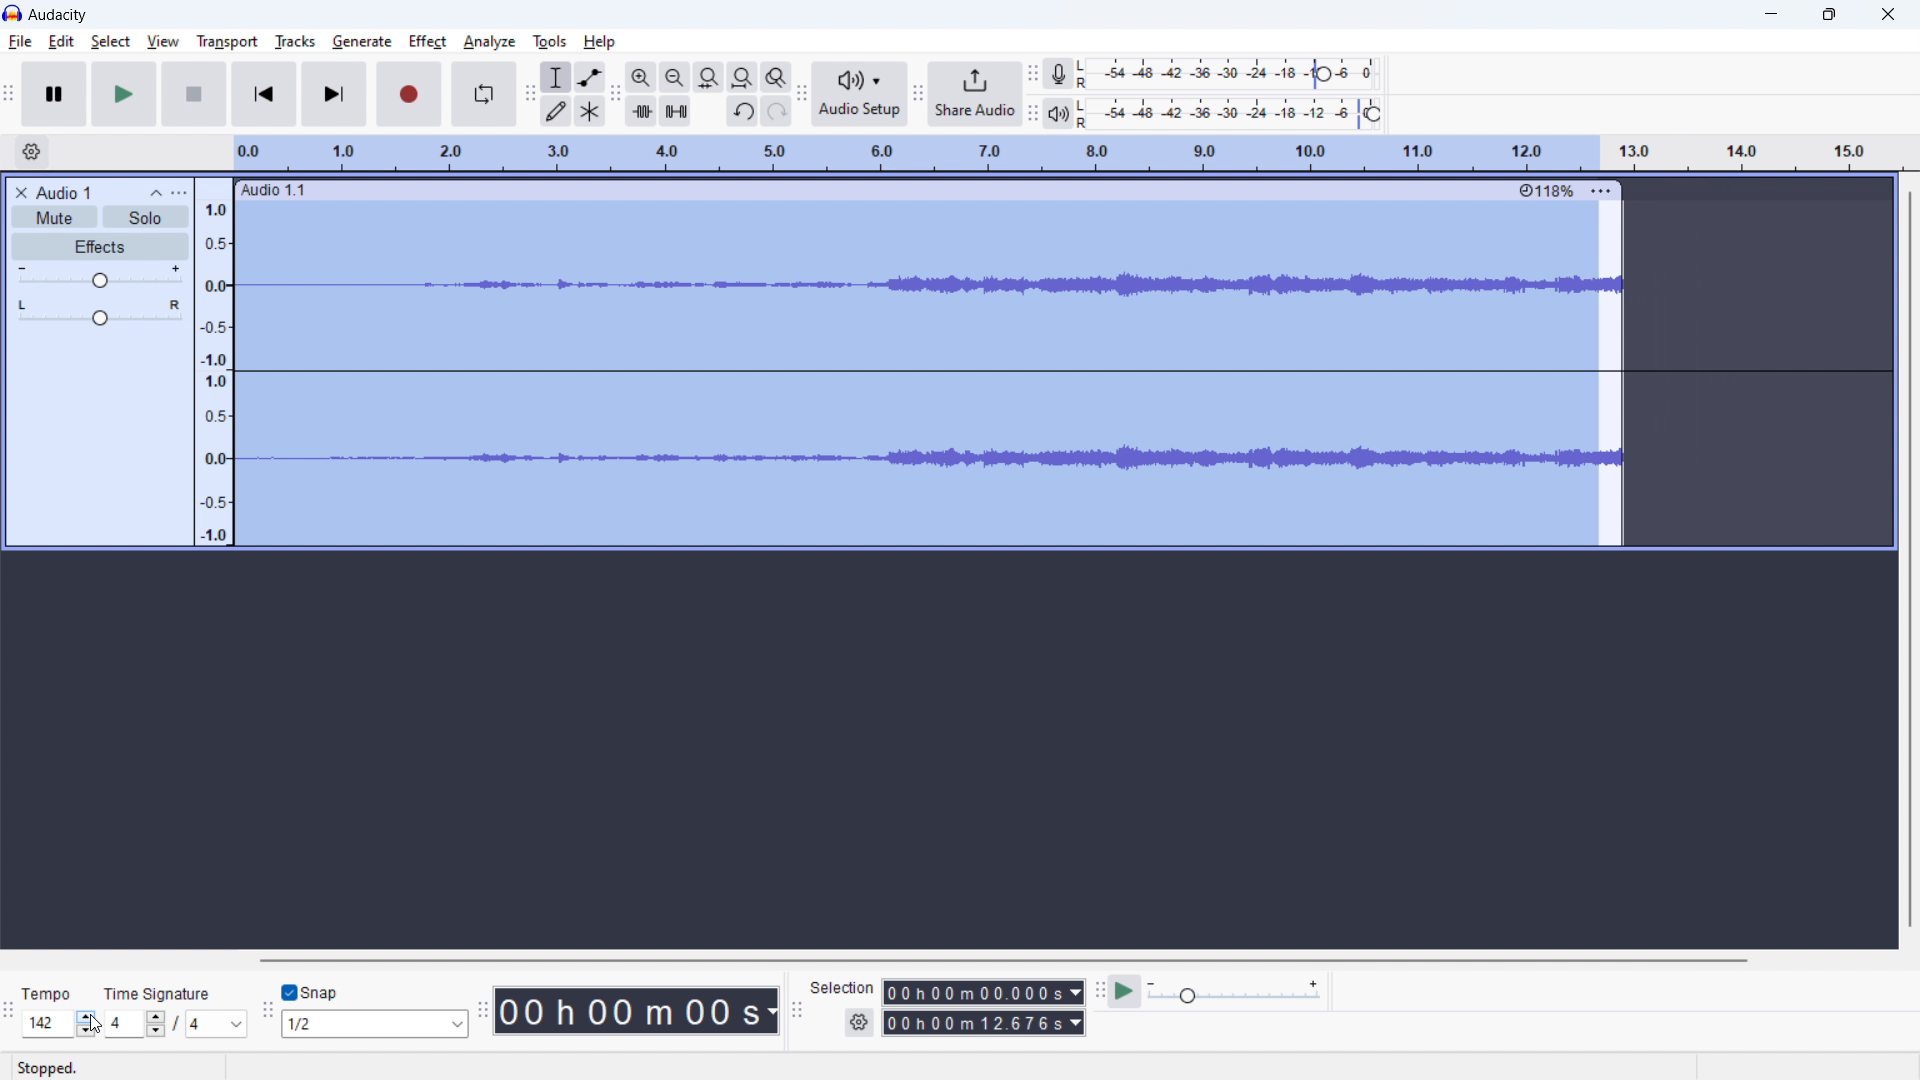 This screenshot has width=1920, height=1080. I want to click on recording meter, so click(1054, 74).